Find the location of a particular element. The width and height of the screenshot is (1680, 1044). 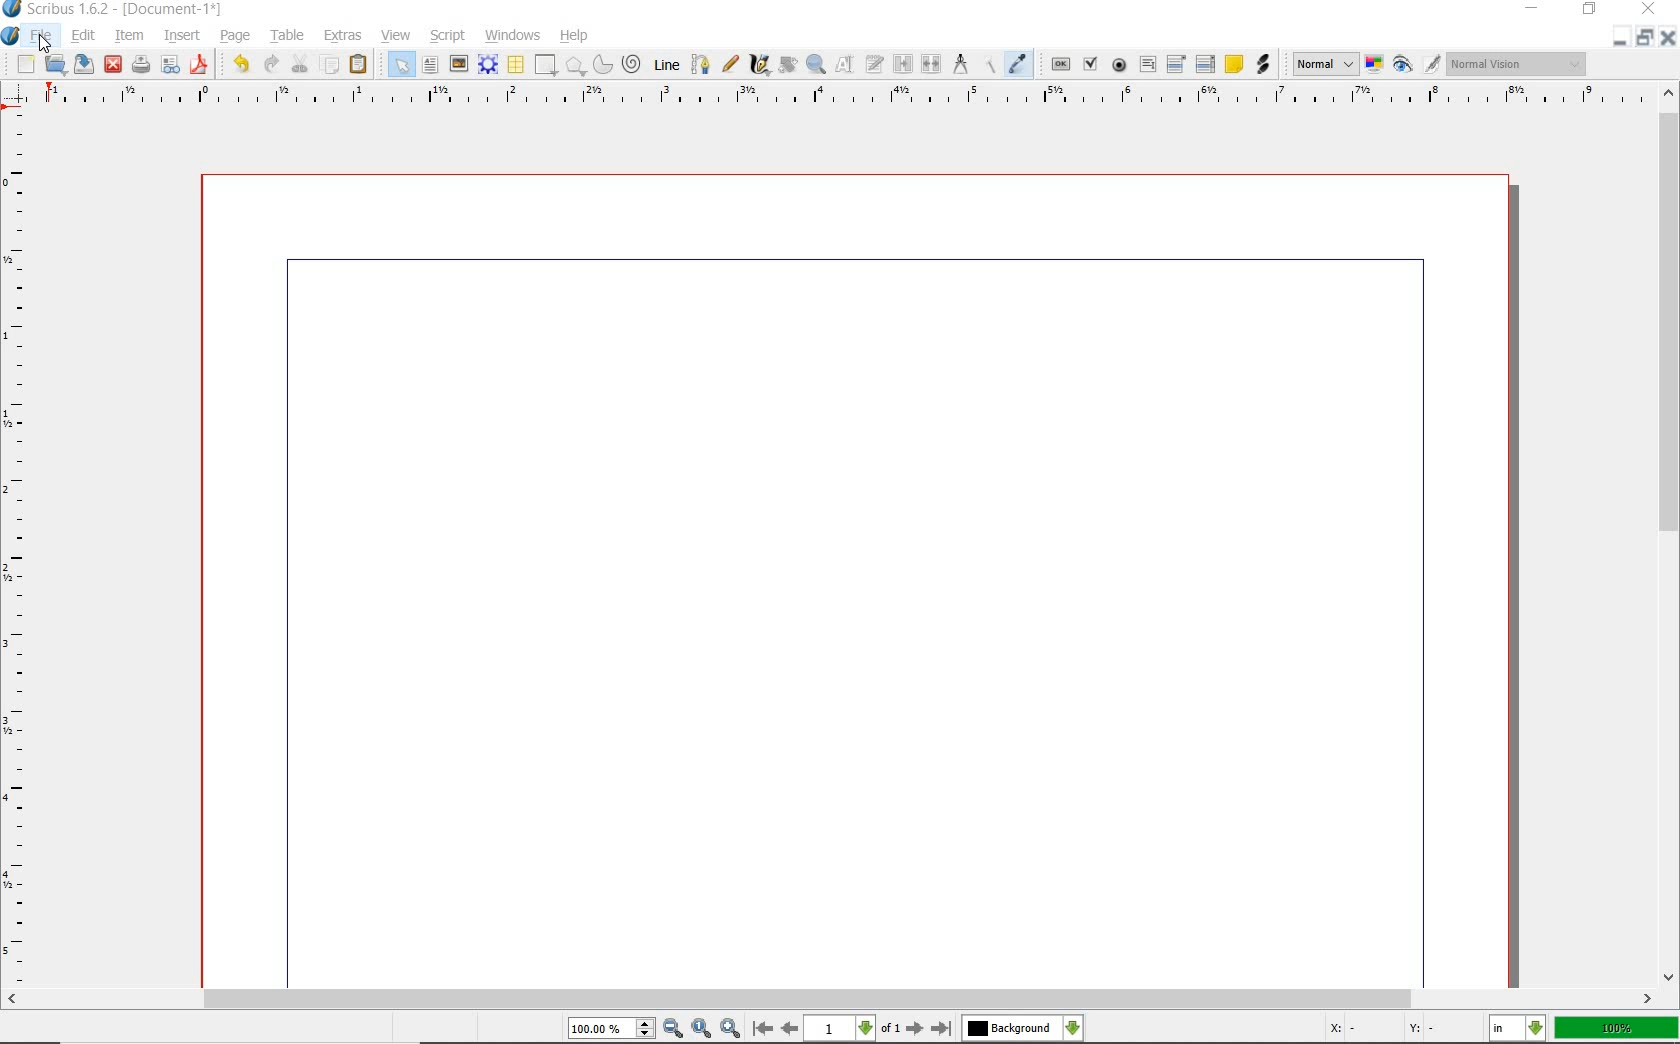

polygon is located at coordinates (575, 66).